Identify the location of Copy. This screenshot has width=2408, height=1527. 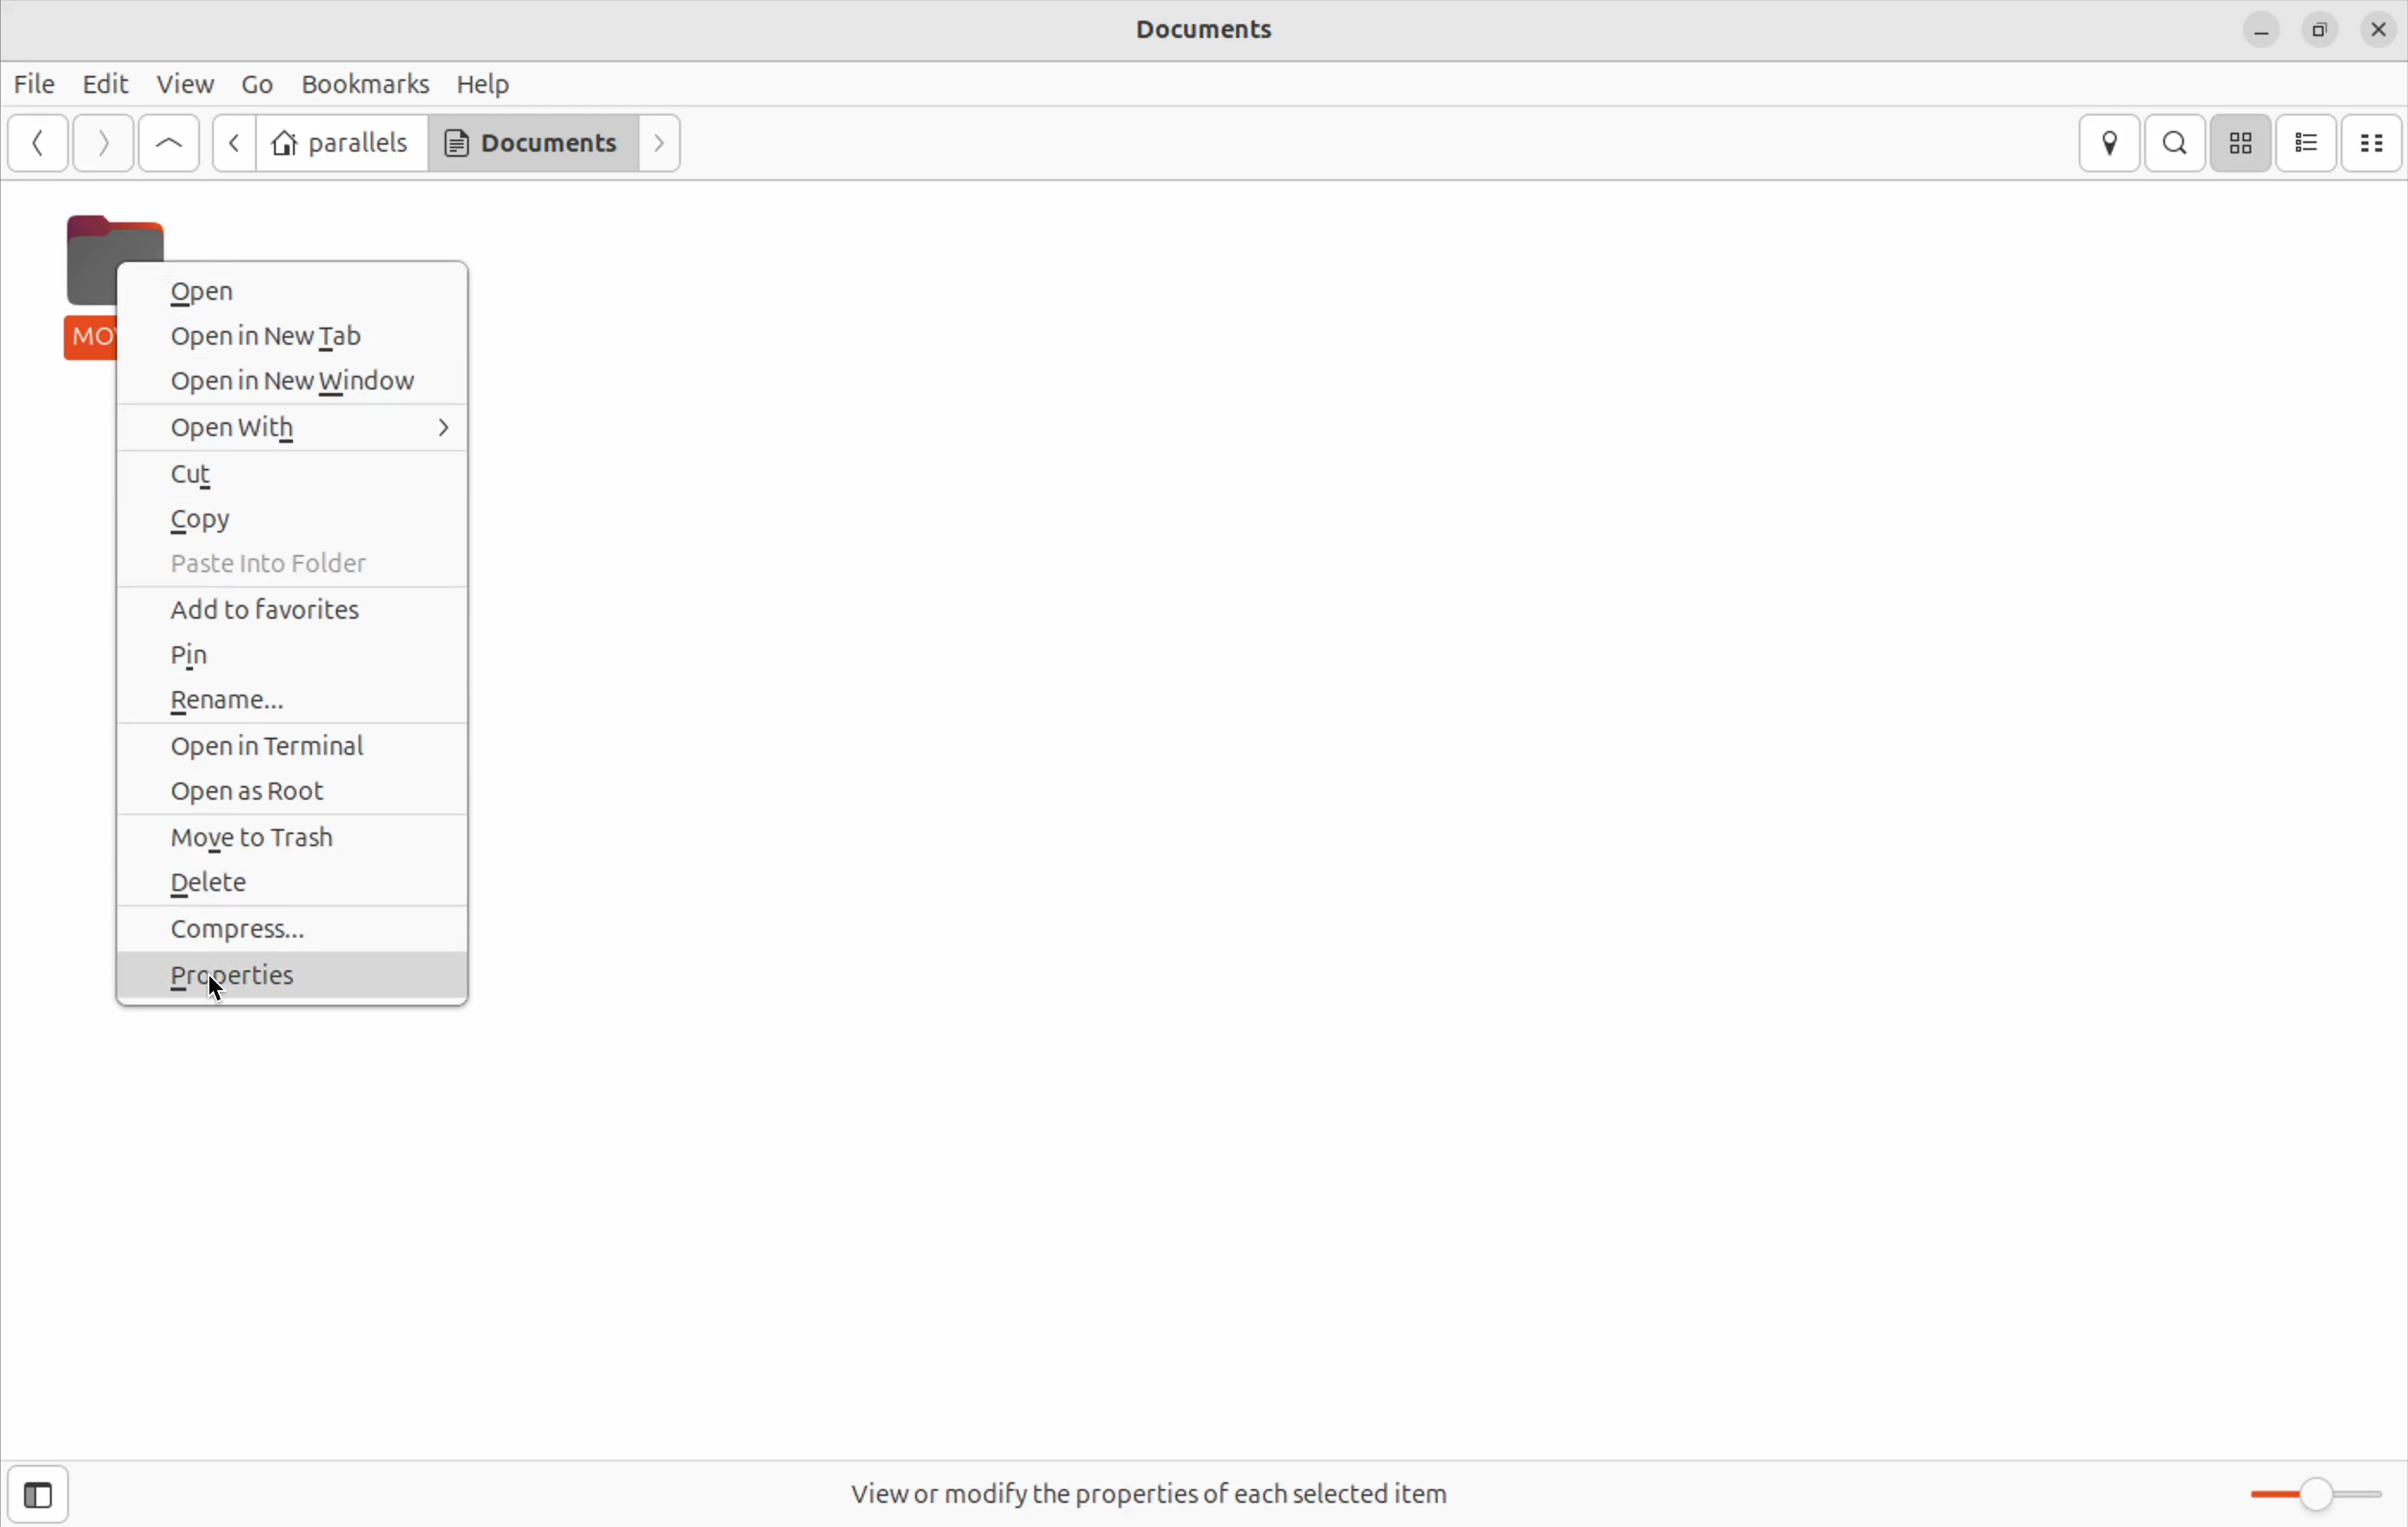
(292, 521).